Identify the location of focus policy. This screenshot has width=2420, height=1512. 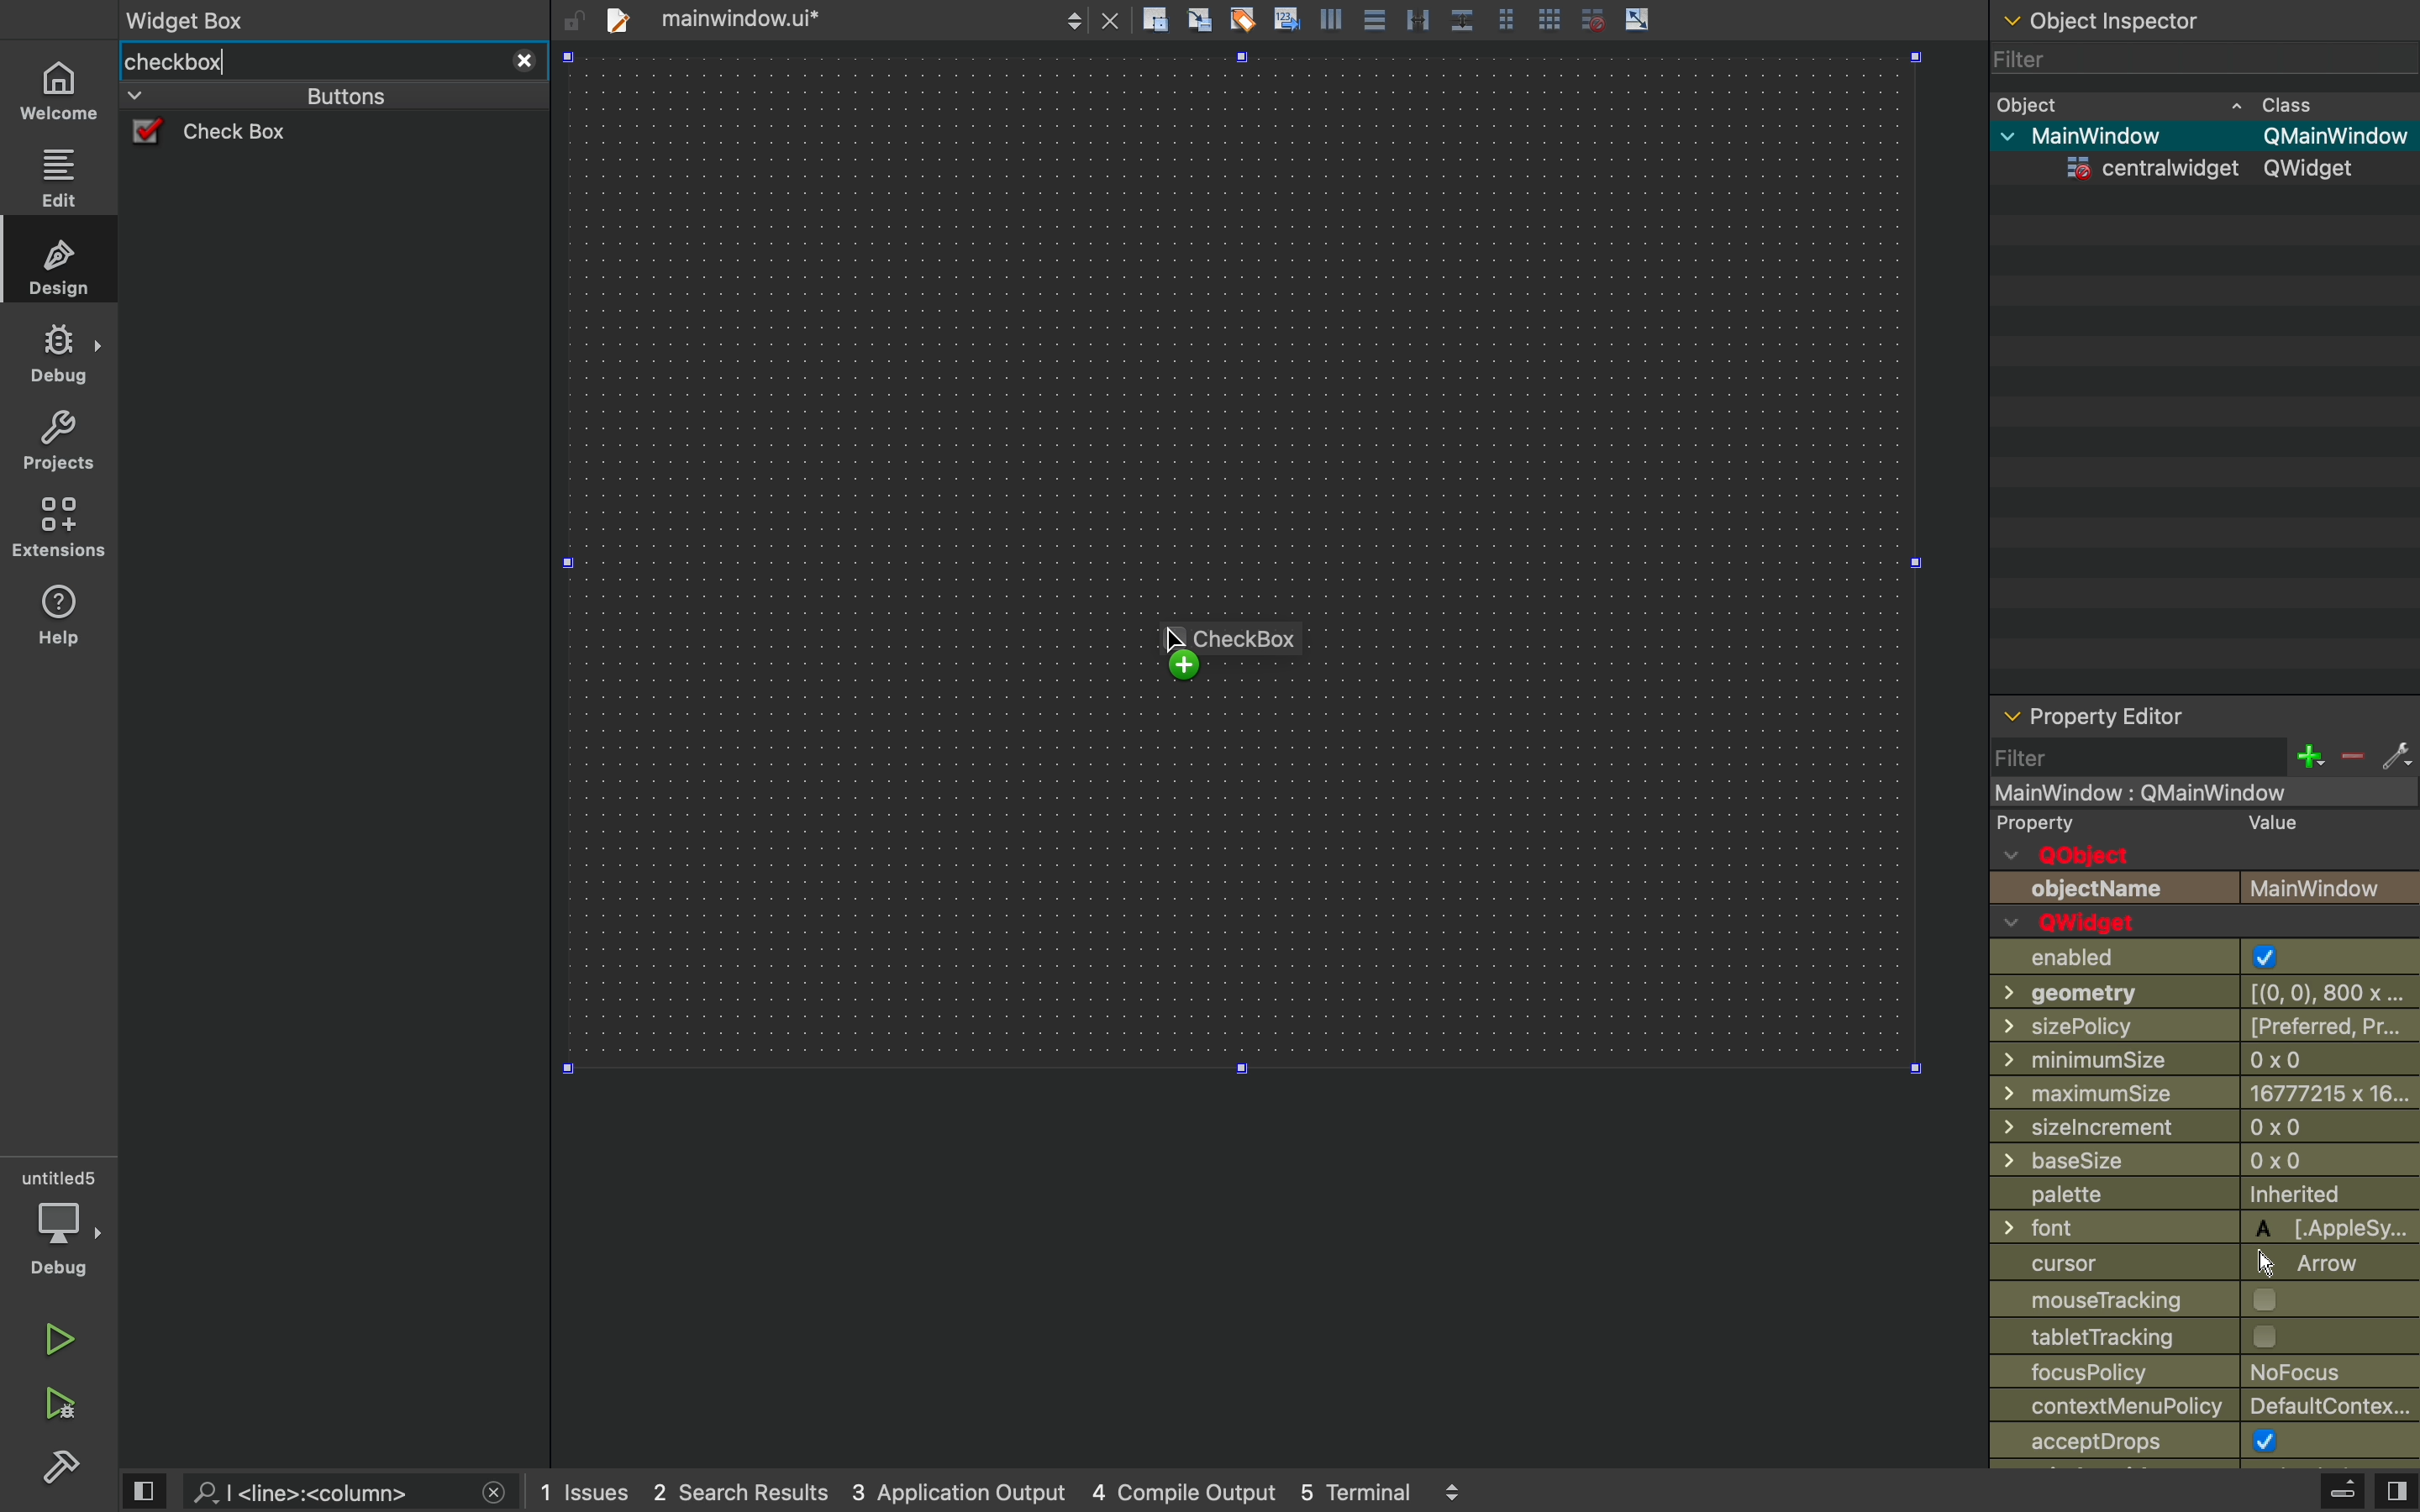
(2193, 1372).